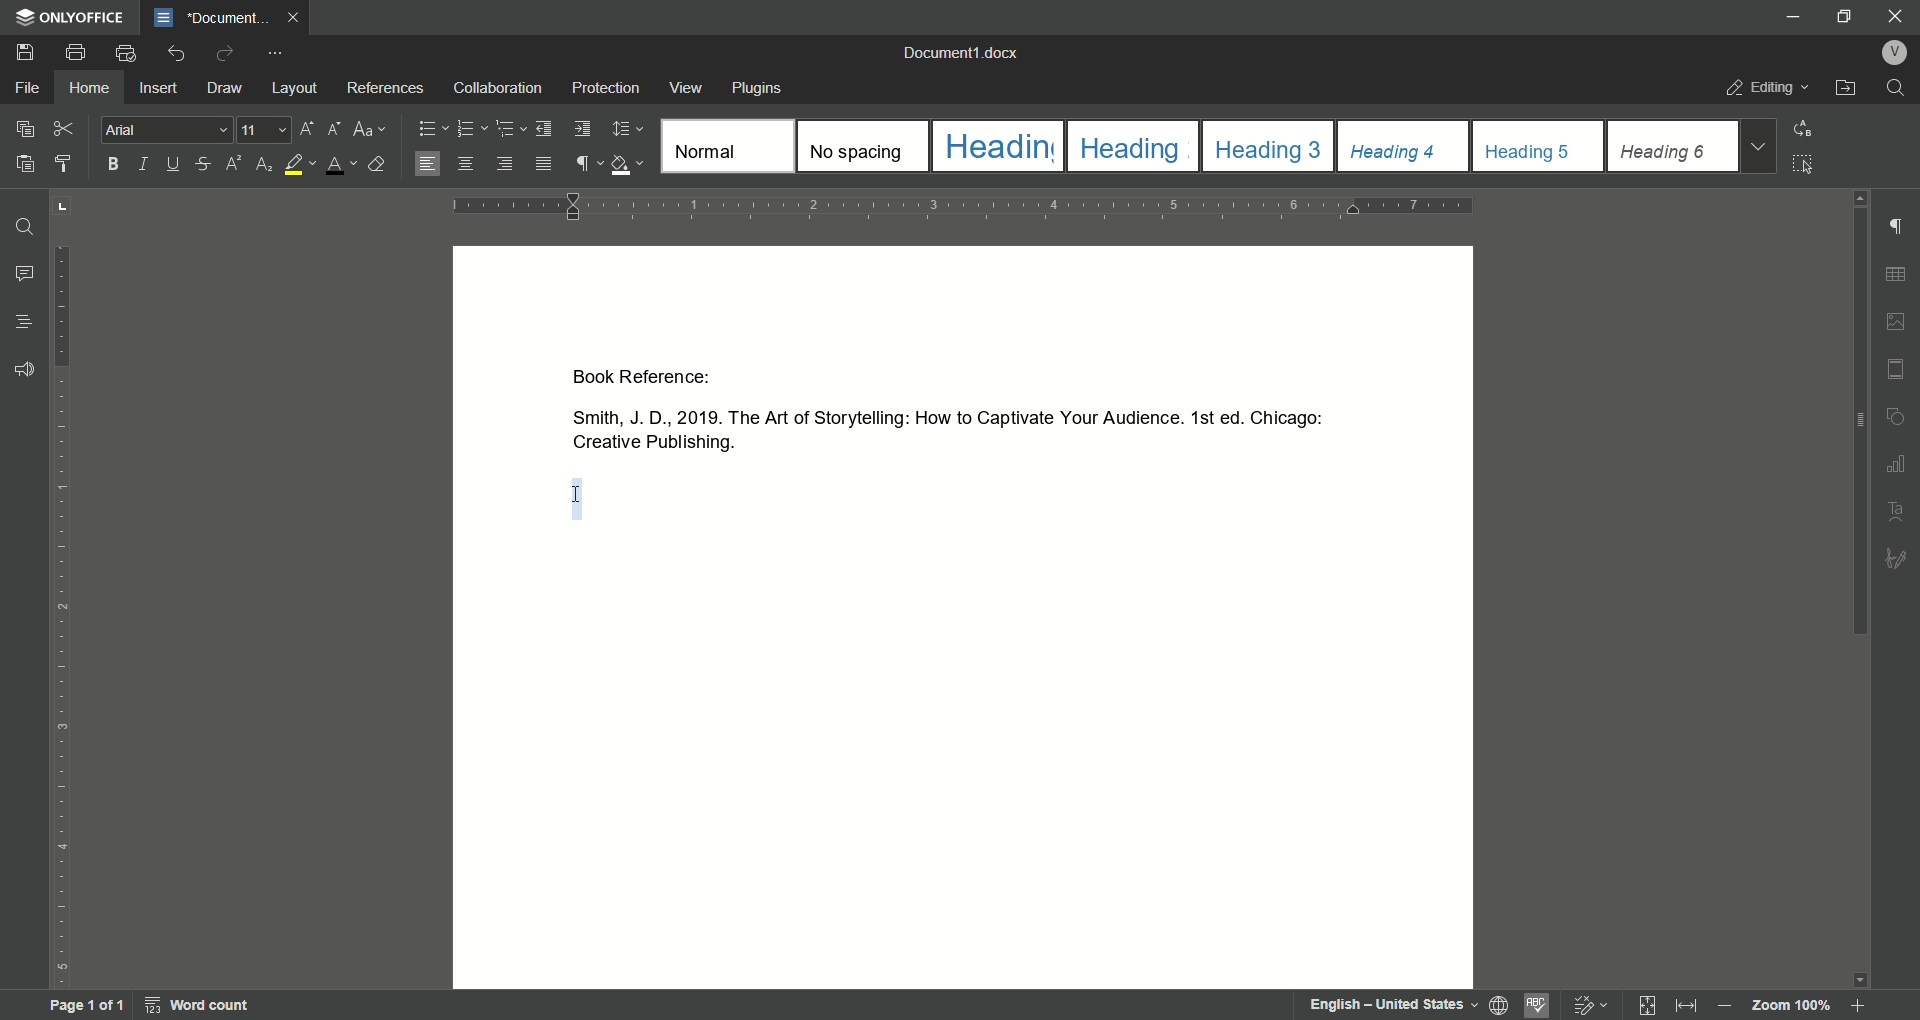 The image size is (1920, 1020). I want to click on decrease indent, so click(543, 129).